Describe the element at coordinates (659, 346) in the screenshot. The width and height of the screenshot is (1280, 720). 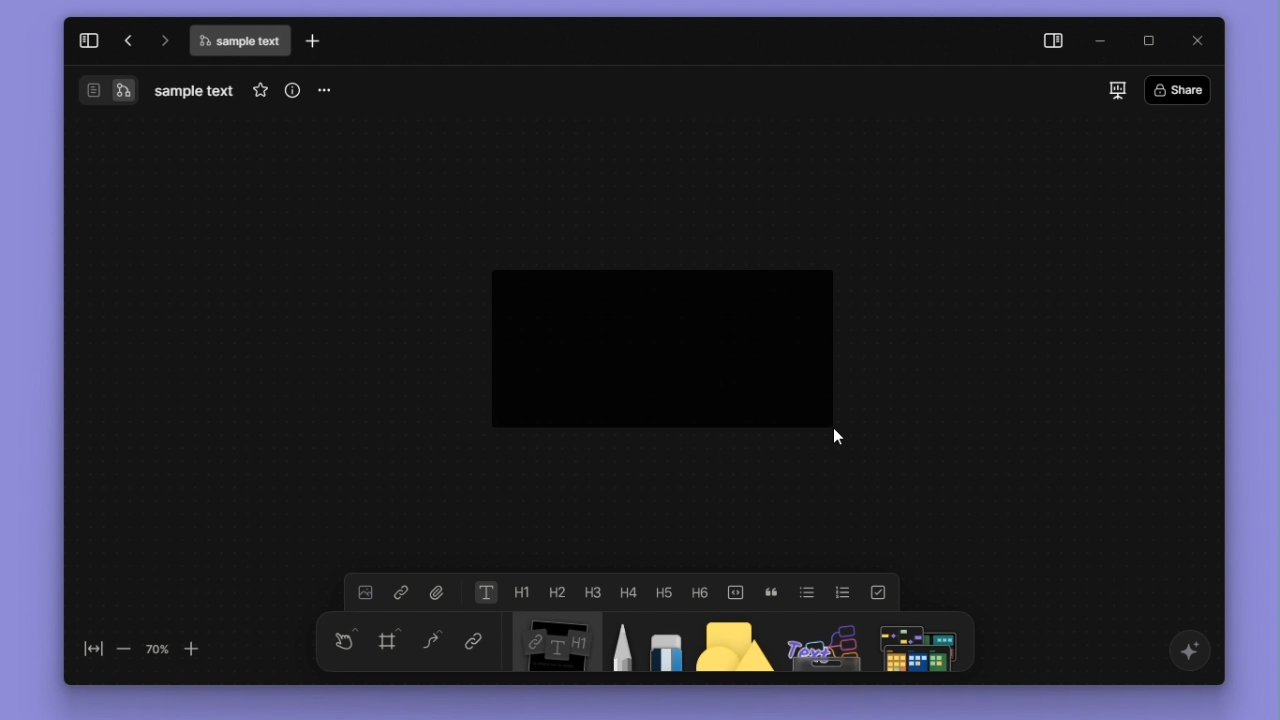
I see `Notes (text box) being drawn` at that location.